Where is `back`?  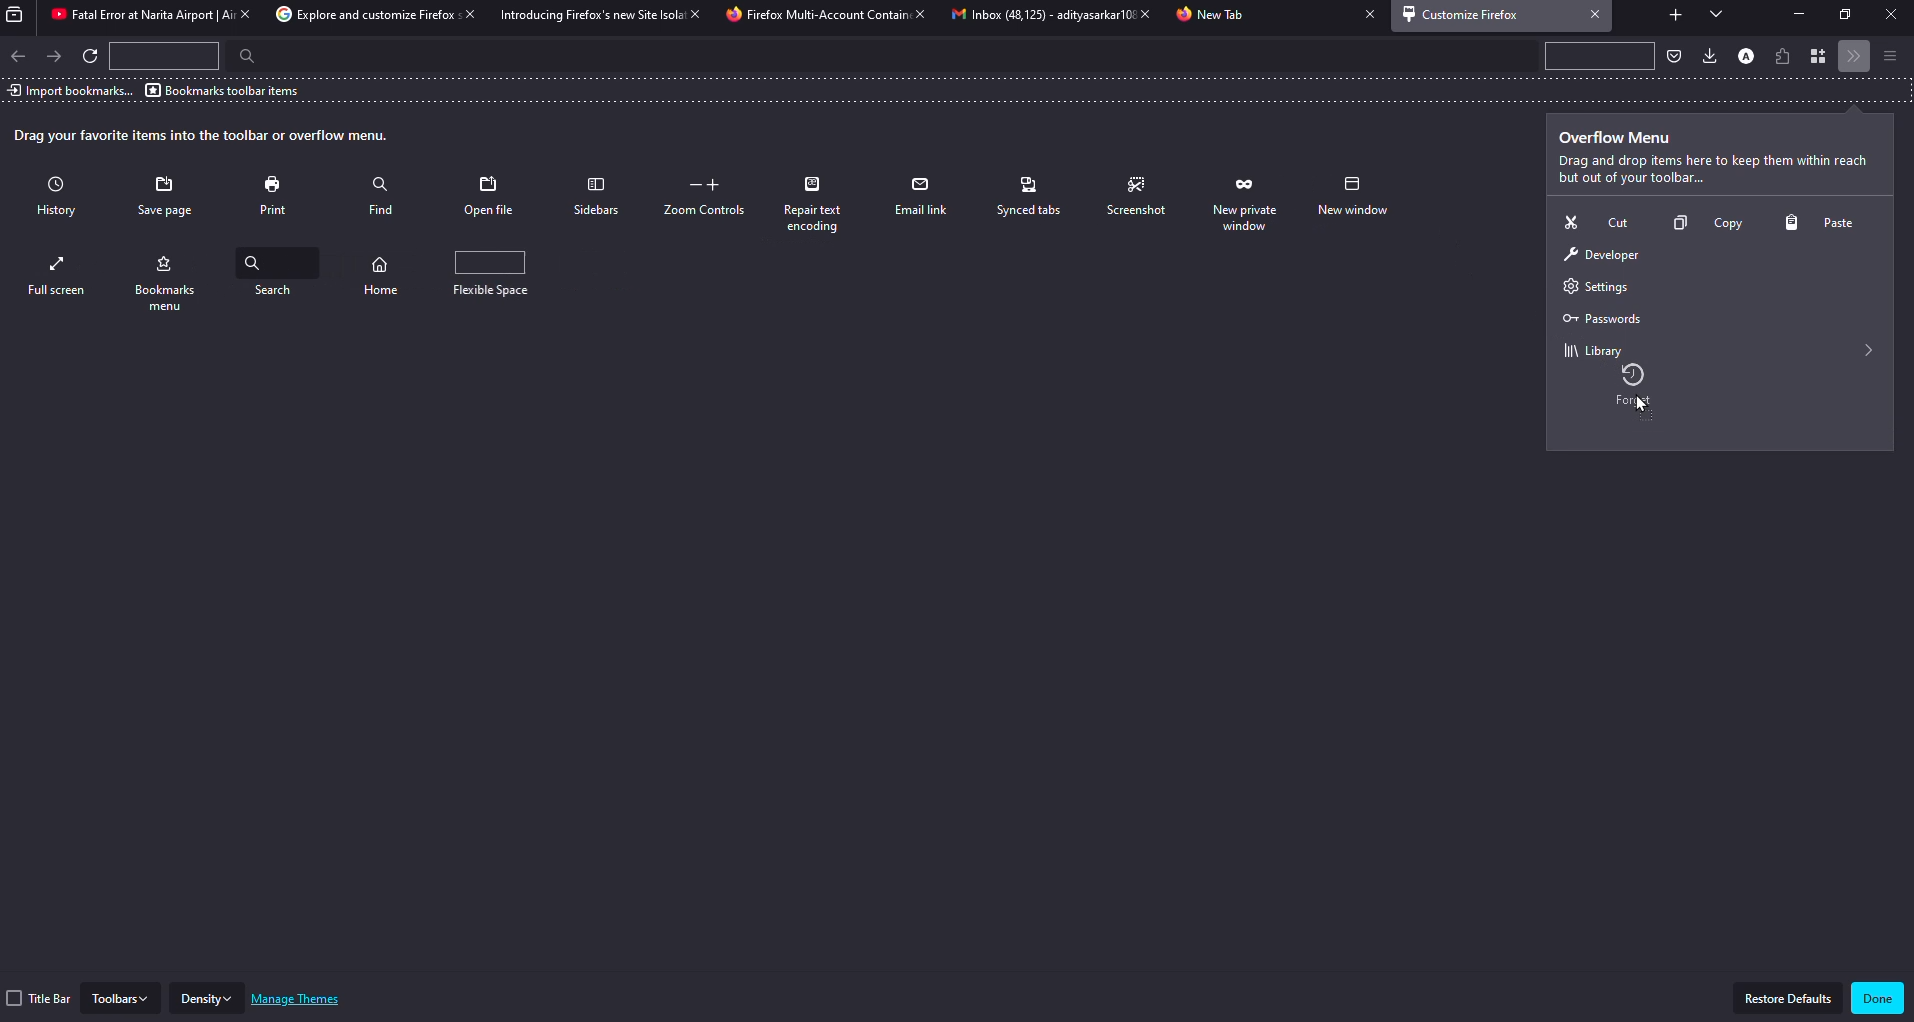 back is located at coordinates (19, 56).